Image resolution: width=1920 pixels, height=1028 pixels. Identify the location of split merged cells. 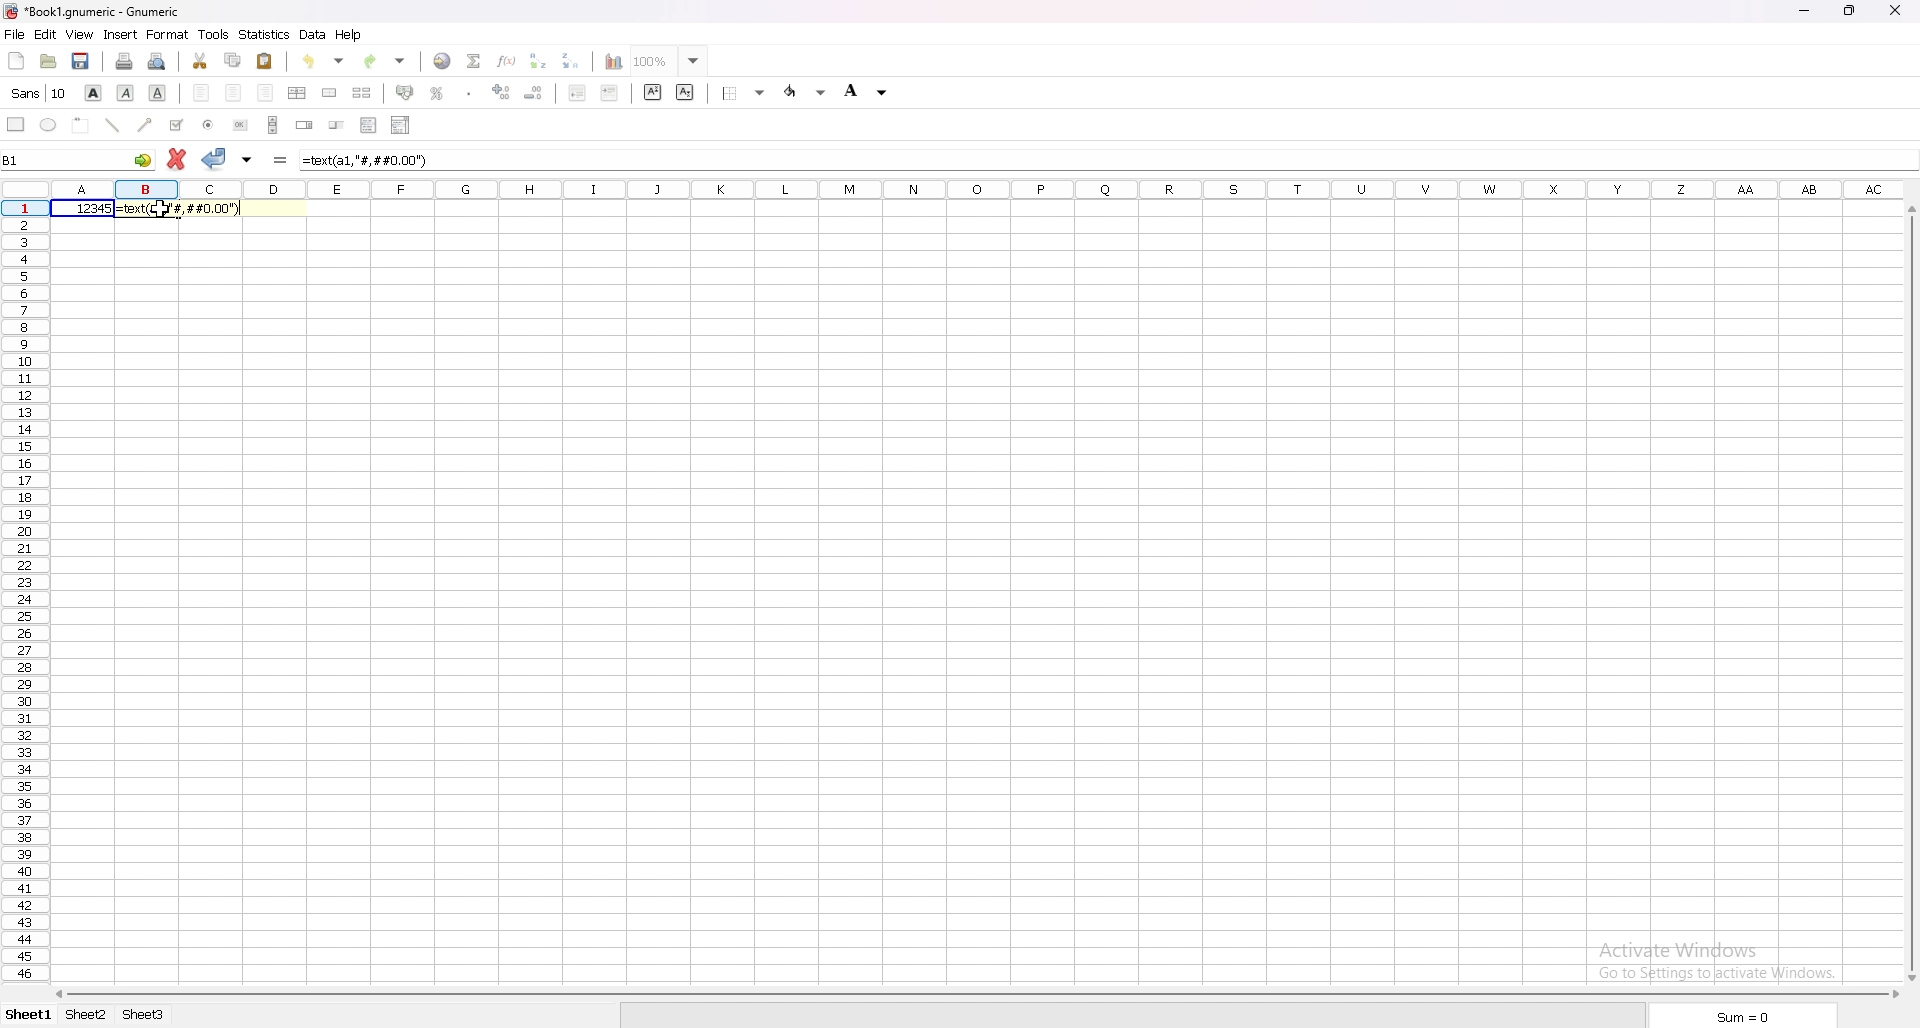
(363, 93).